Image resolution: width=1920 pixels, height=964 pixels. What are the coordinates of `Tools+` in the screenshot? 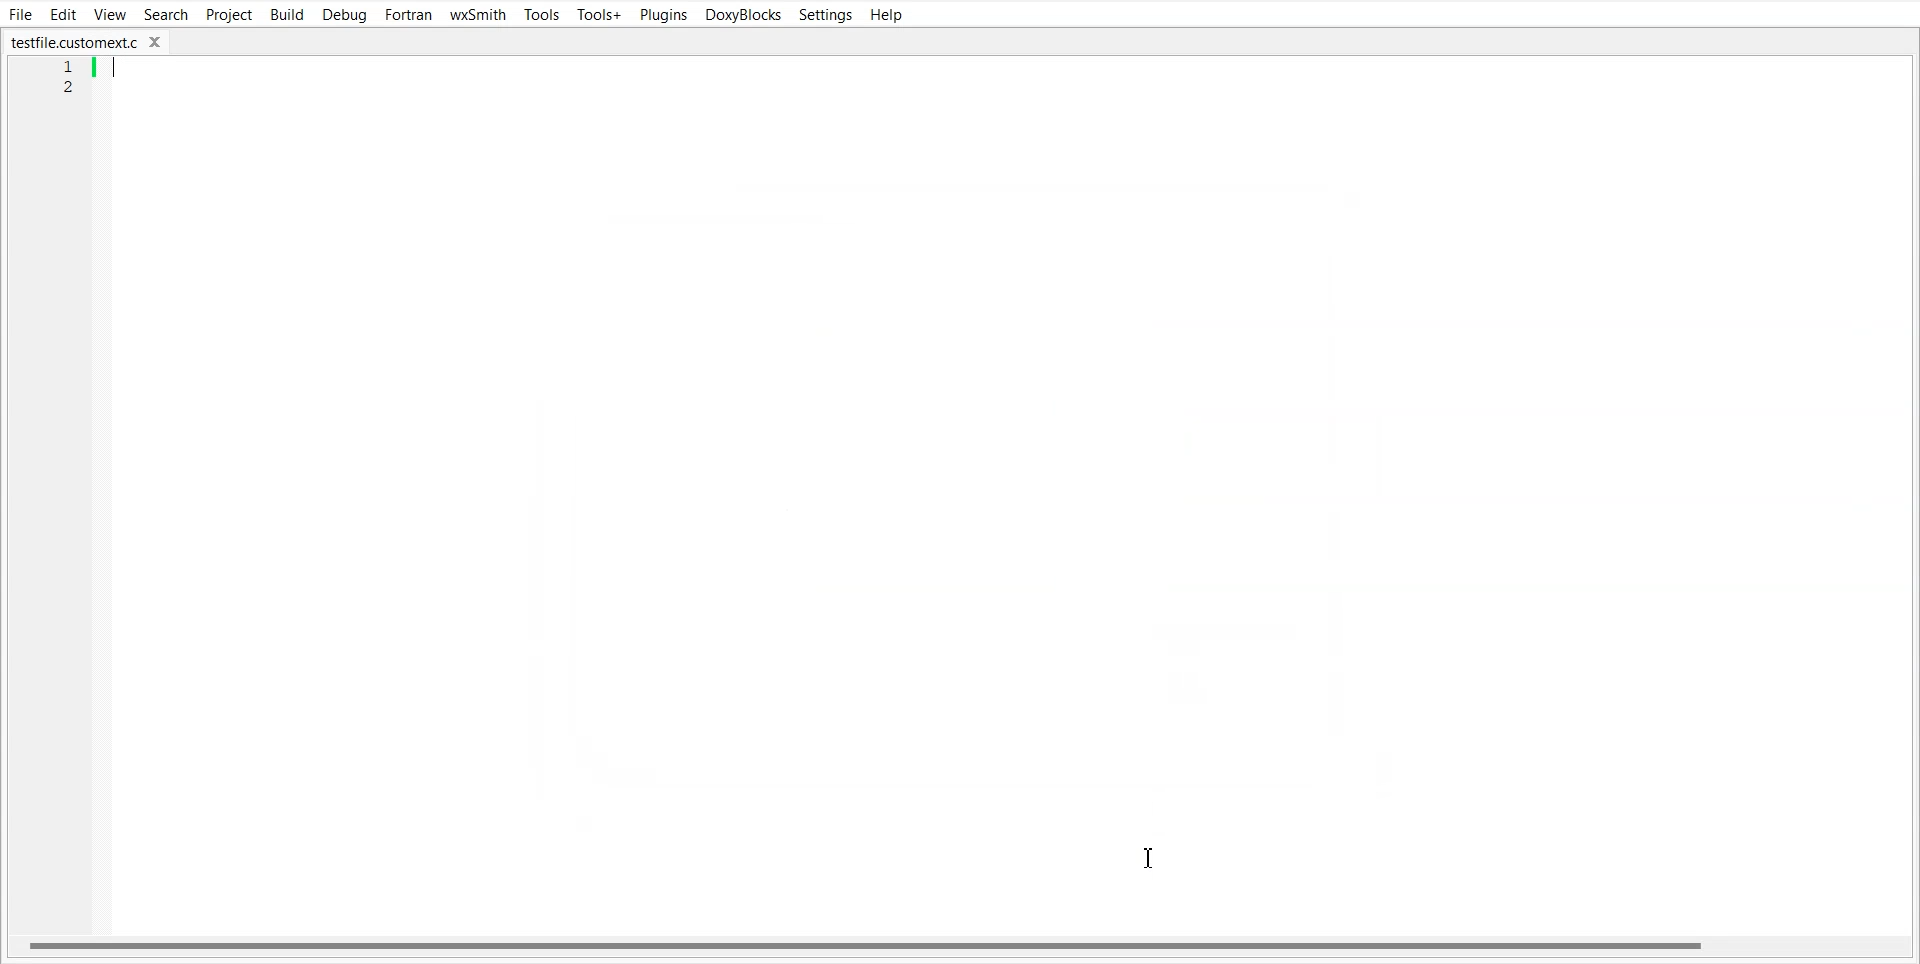 It's located at (599, 15).